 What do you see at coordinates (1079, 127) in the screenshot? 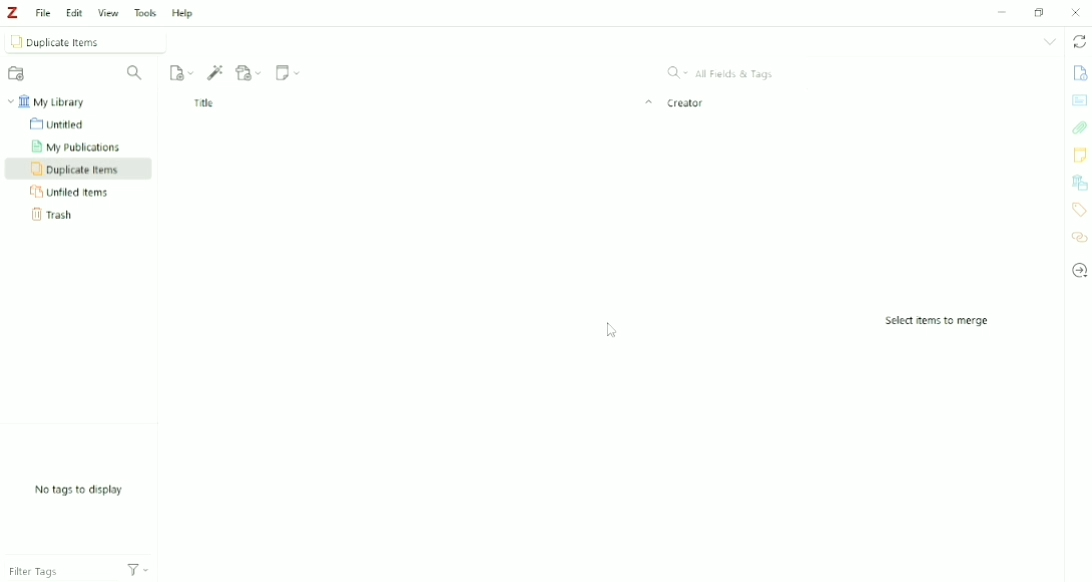
I see `Attachments` at bounding box center [1079, 127].